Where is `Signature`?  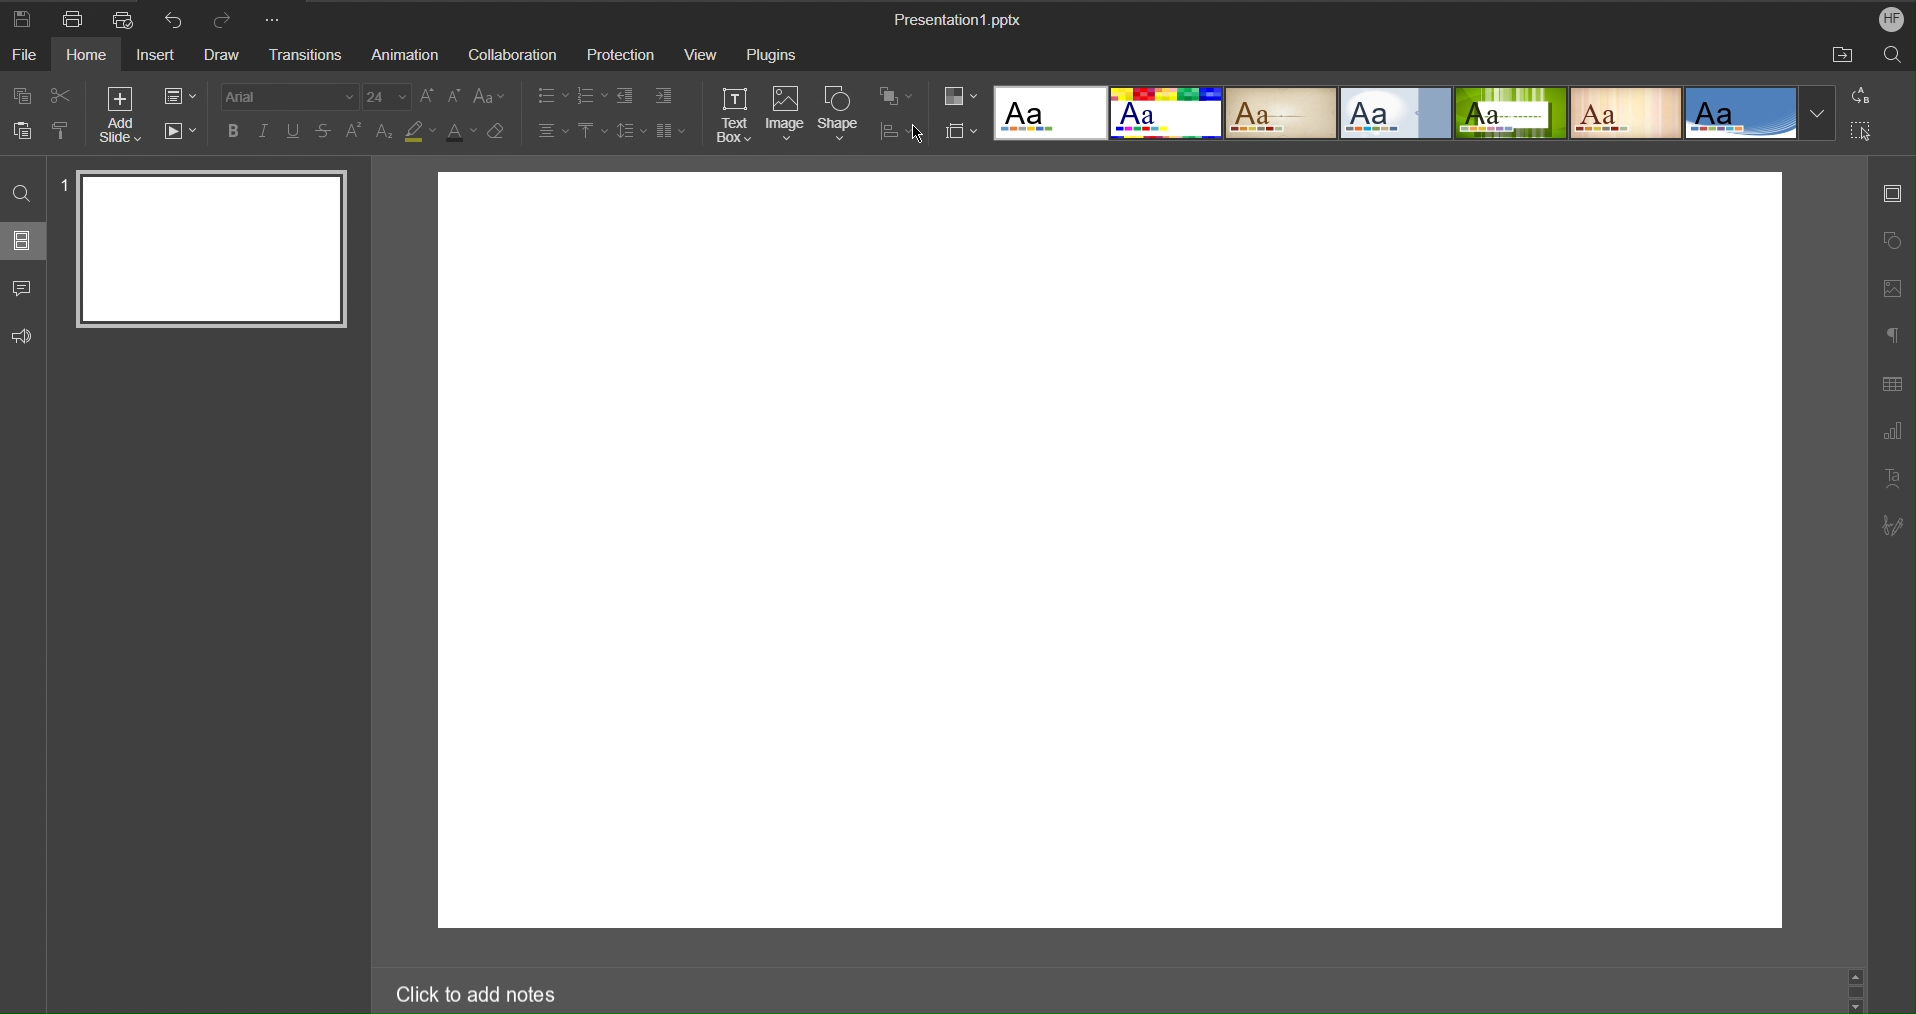 Signature is located at coordinates (1892, 528).